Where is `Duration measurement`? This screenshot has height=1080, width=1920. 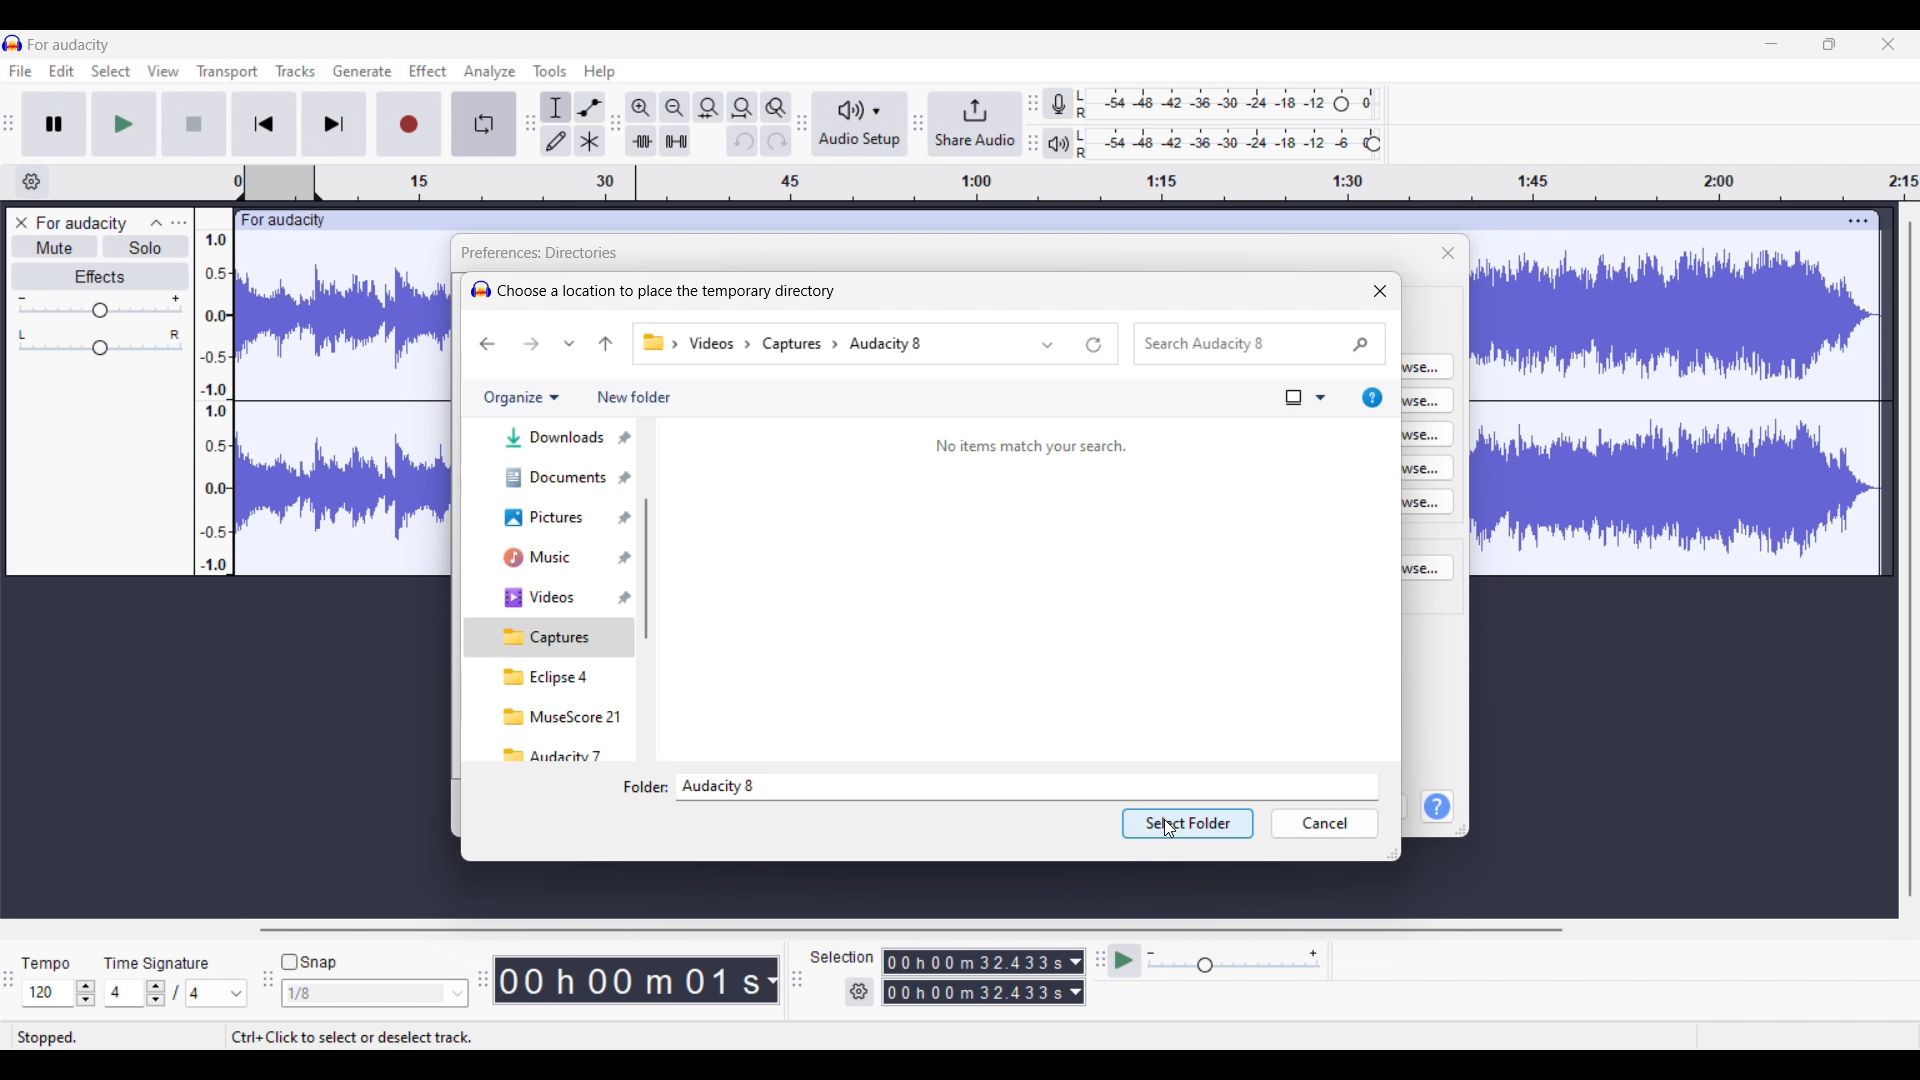 Duration measurement is located at coordinates (1076, 978).